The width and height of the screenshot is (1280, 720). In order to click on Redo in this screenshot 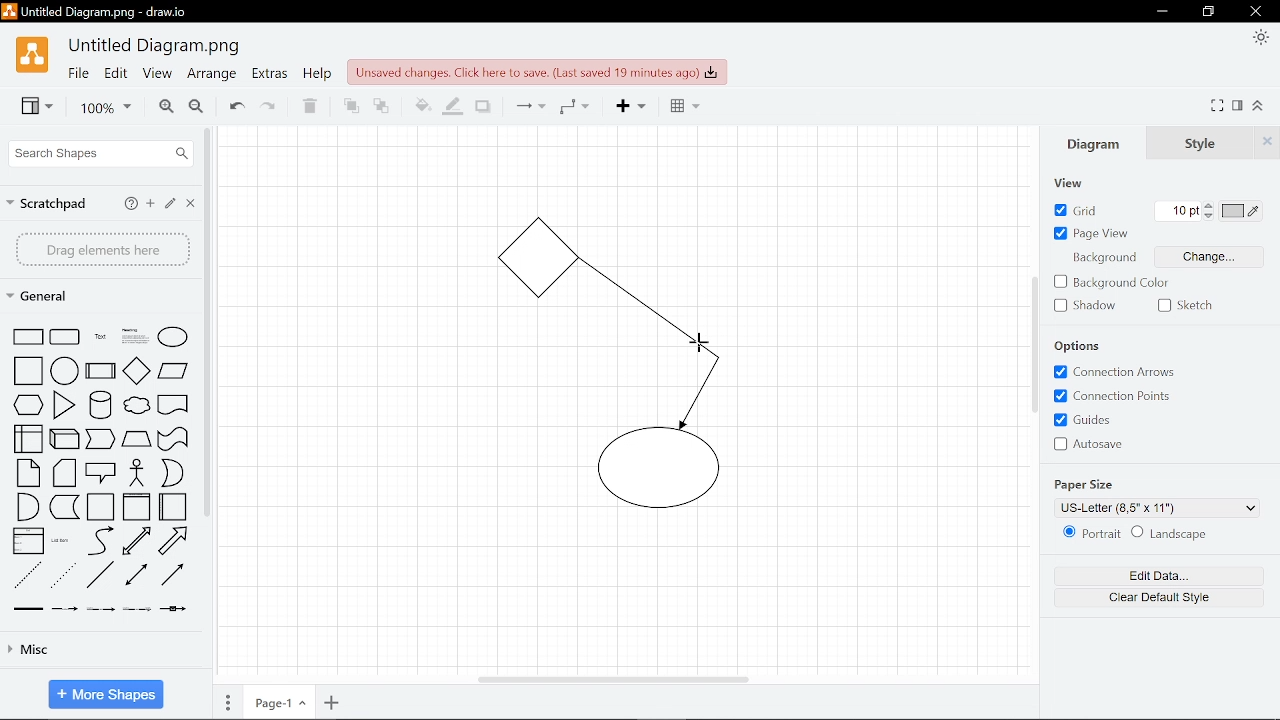, I will do `click(270, 106)`.